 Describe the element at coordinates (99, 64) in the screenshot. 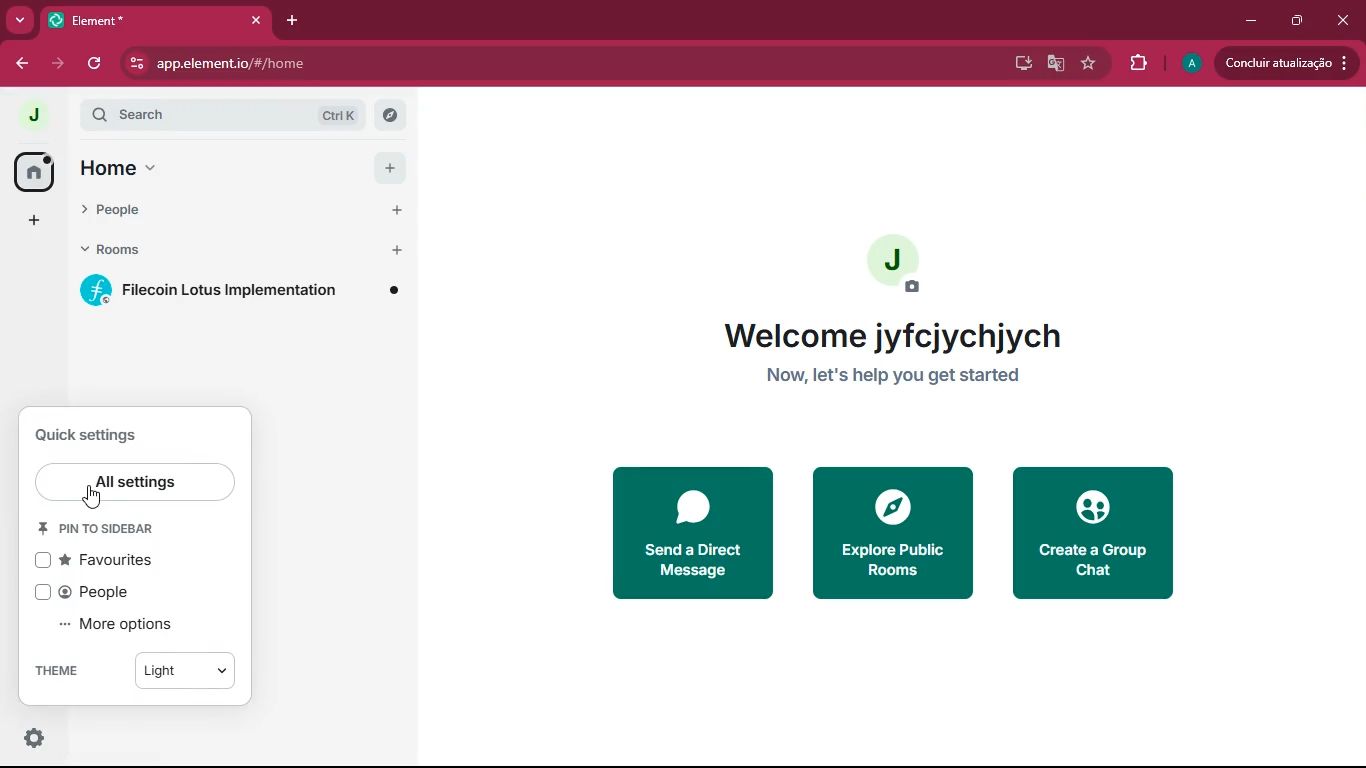

I see `refresh` at that location.